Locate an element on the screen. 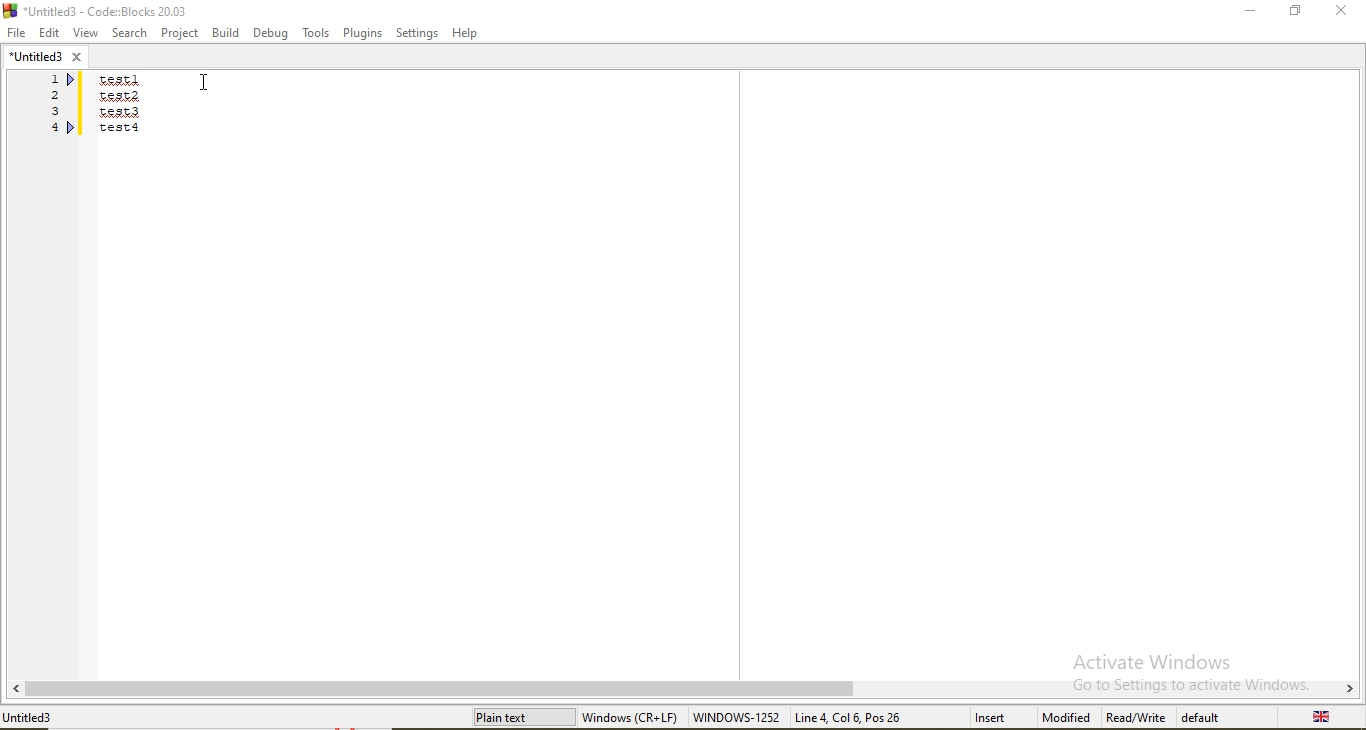 This screenshot has height=730, width=1366. serial numbers 1,2,3,4 is located at coordinates (52, 103).